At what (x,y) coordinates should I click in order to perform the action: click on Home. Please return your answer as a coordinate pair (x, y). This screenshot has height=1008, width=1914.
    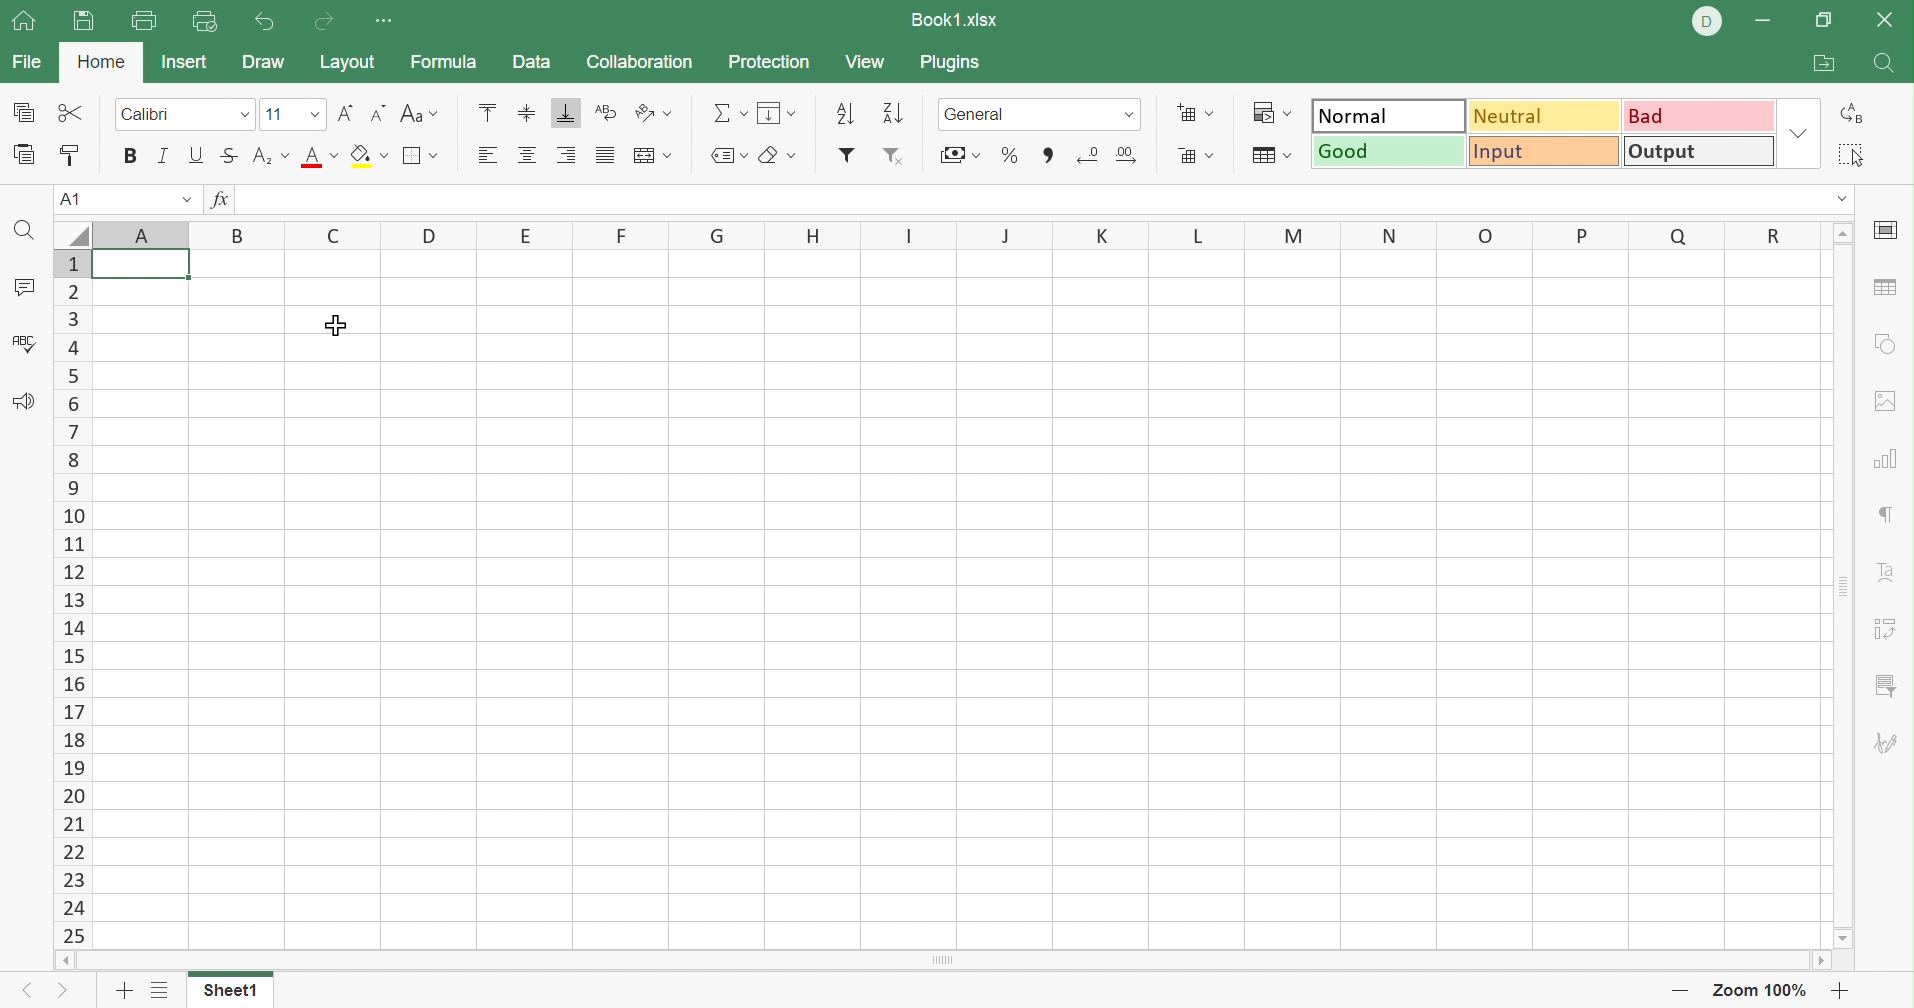
    Looking at the image, I should click on (105, 62).